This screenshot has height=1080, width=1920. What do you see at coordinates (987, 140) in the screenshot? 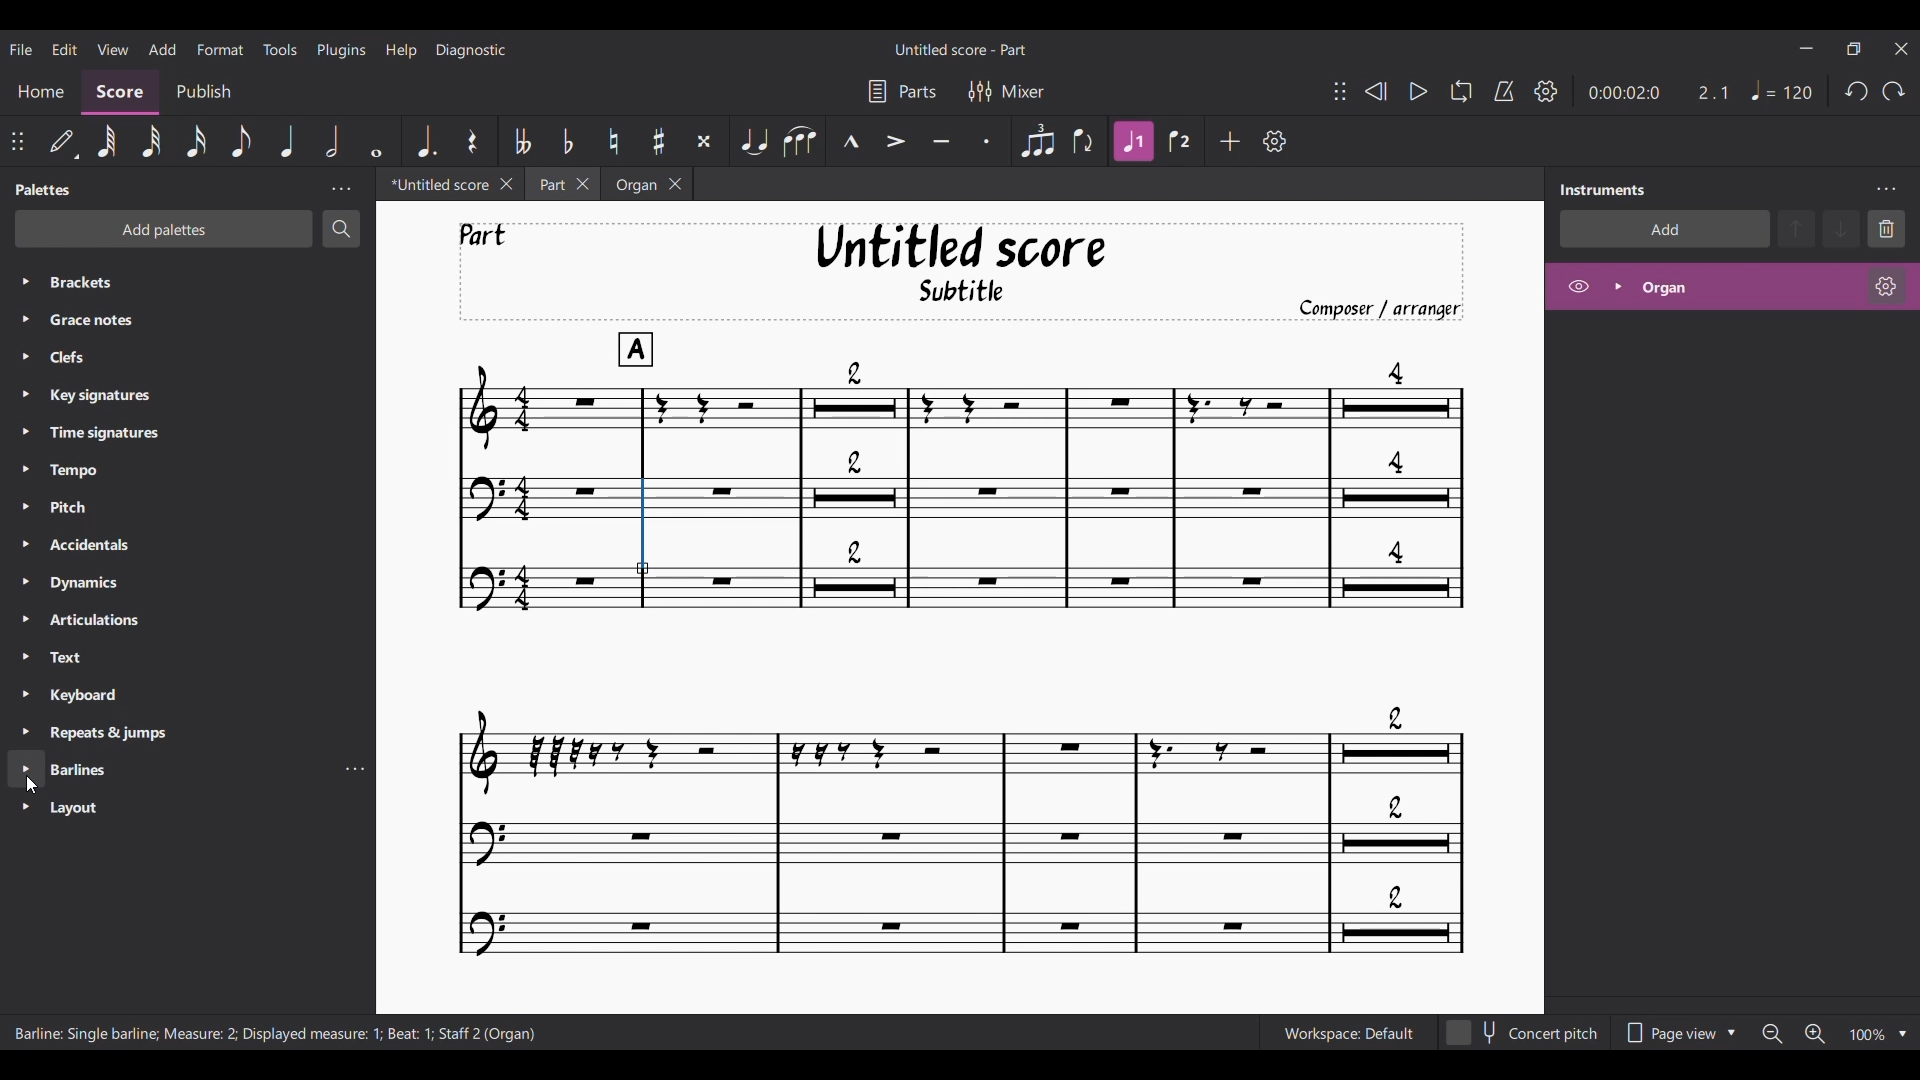
I see `Staccato` at bounding box center [987, 140].